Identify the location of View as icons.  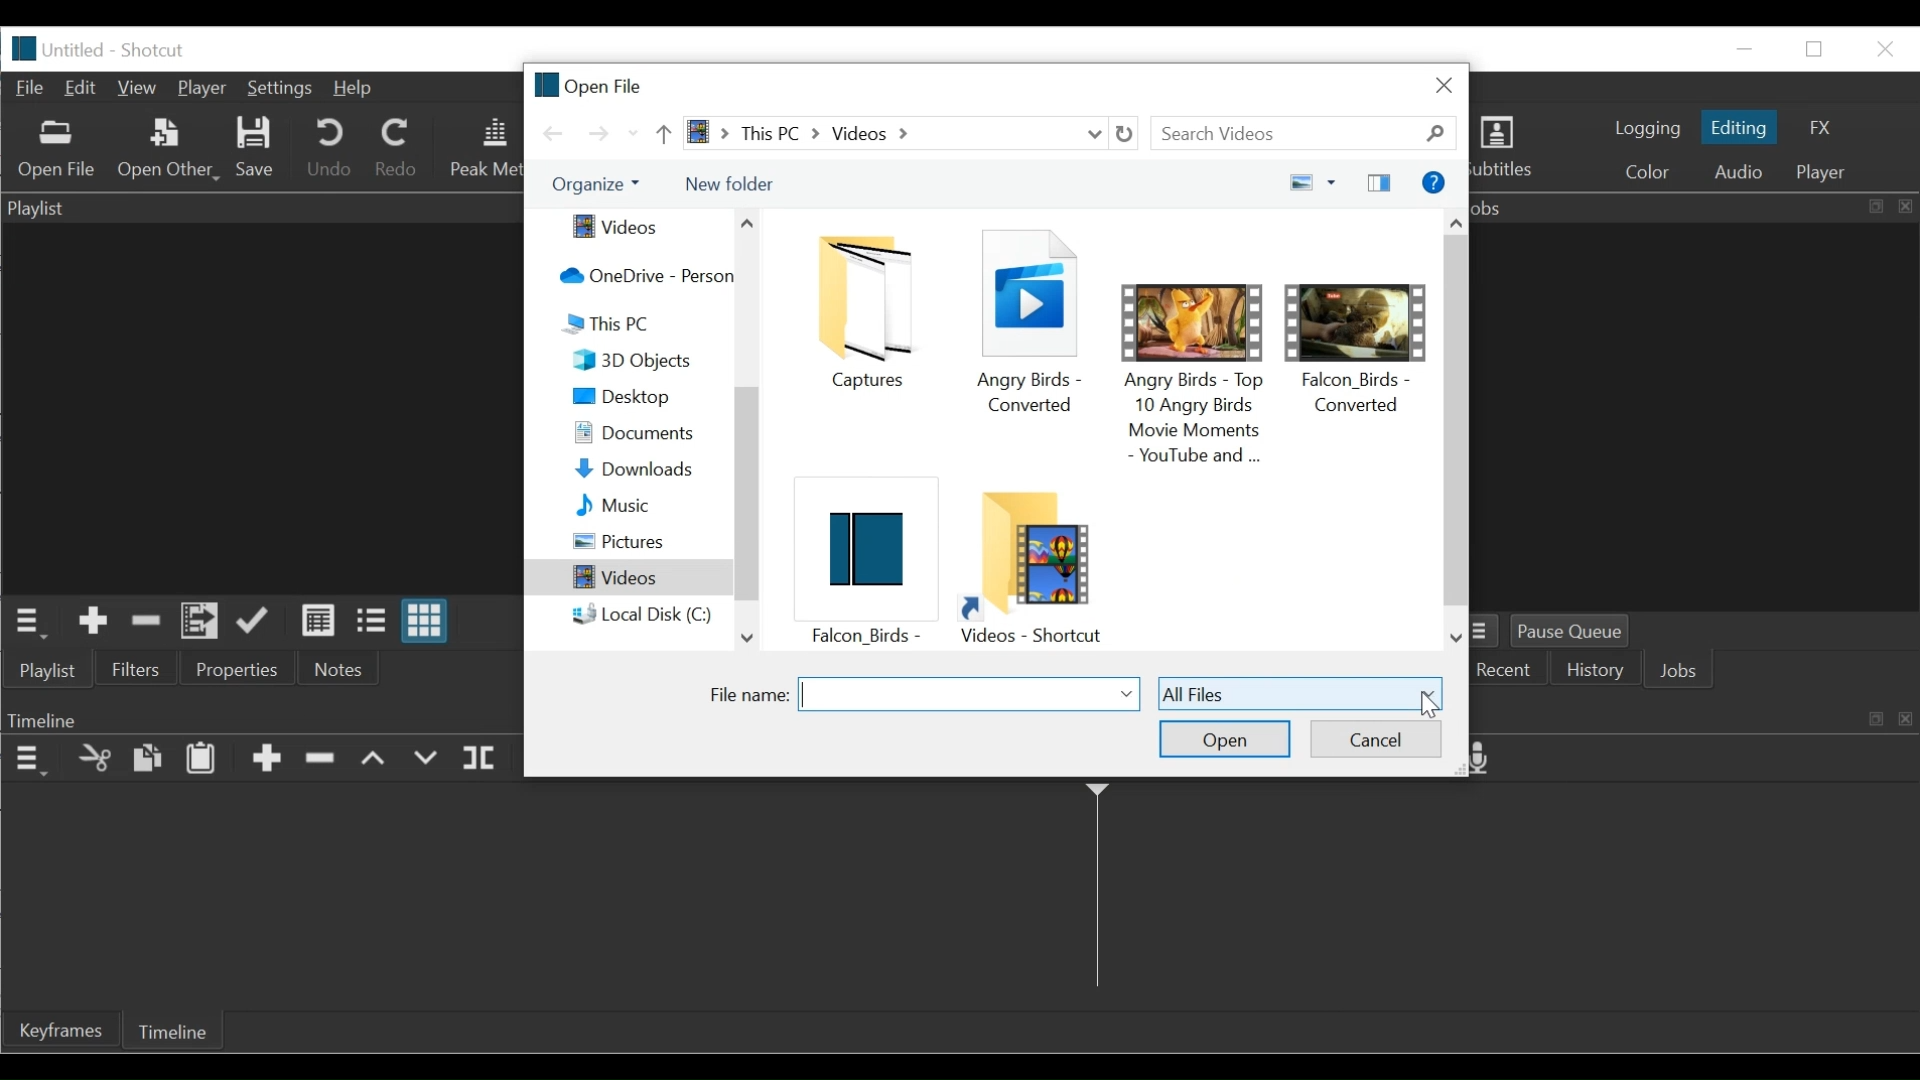
(428, 621).